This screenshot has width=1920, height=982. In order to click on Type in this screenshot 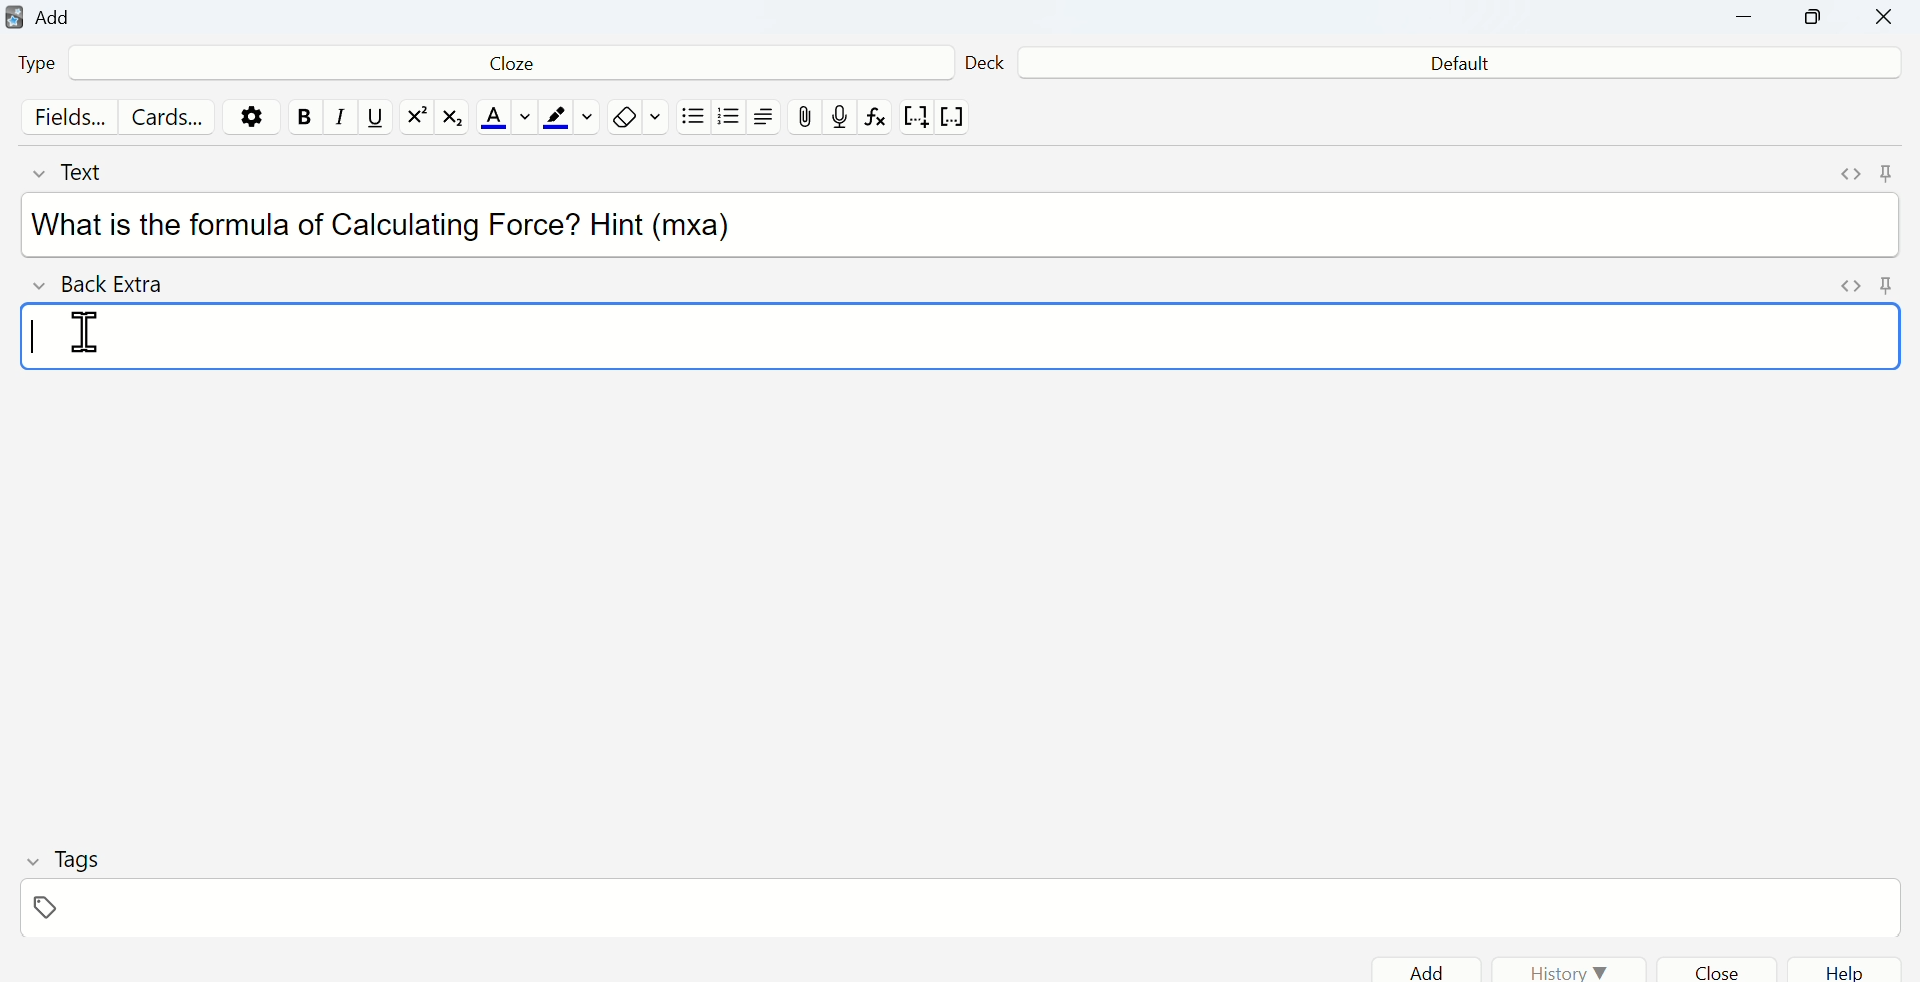, I will do `click(48, 66)`.